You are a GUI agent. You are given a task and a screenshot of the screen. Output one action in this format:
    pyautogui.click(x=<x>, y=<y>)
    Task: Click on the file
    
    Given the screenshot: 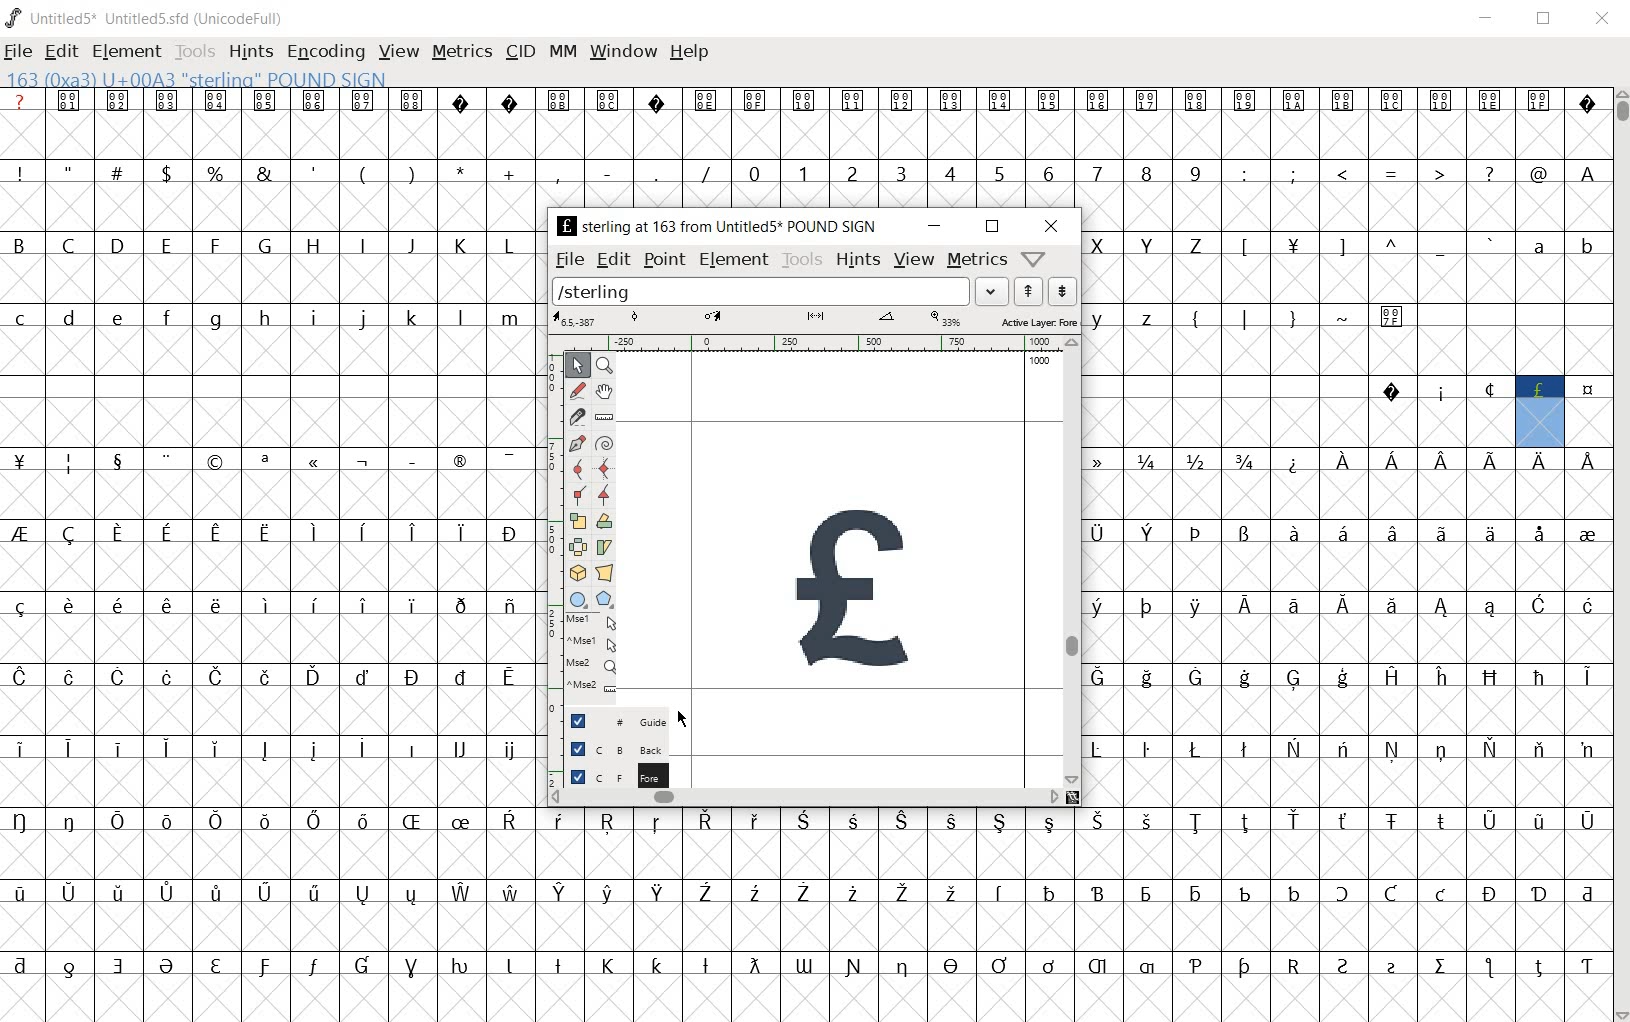 What is the action you would take?
    pyautogui.click(x=569, y=259)
    